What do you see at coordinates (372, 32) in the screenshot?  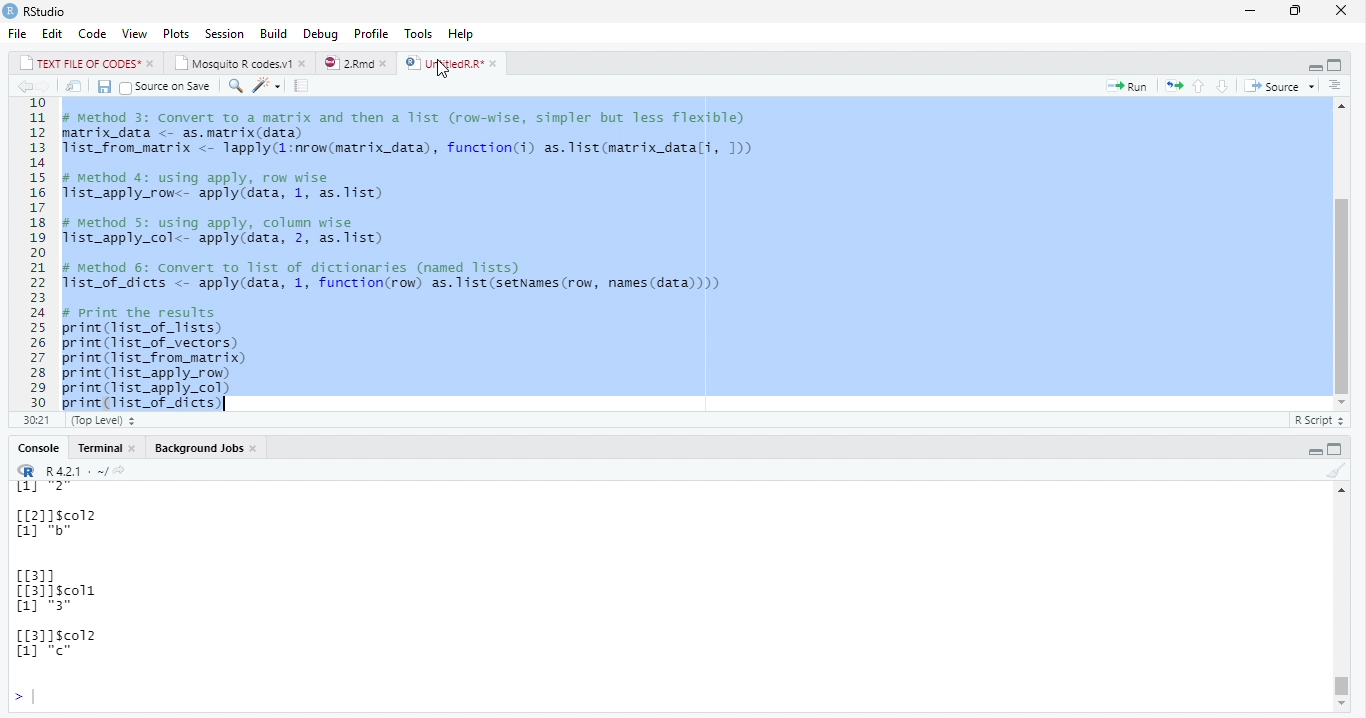 I see `Profile` at bounding box center [372, 32].